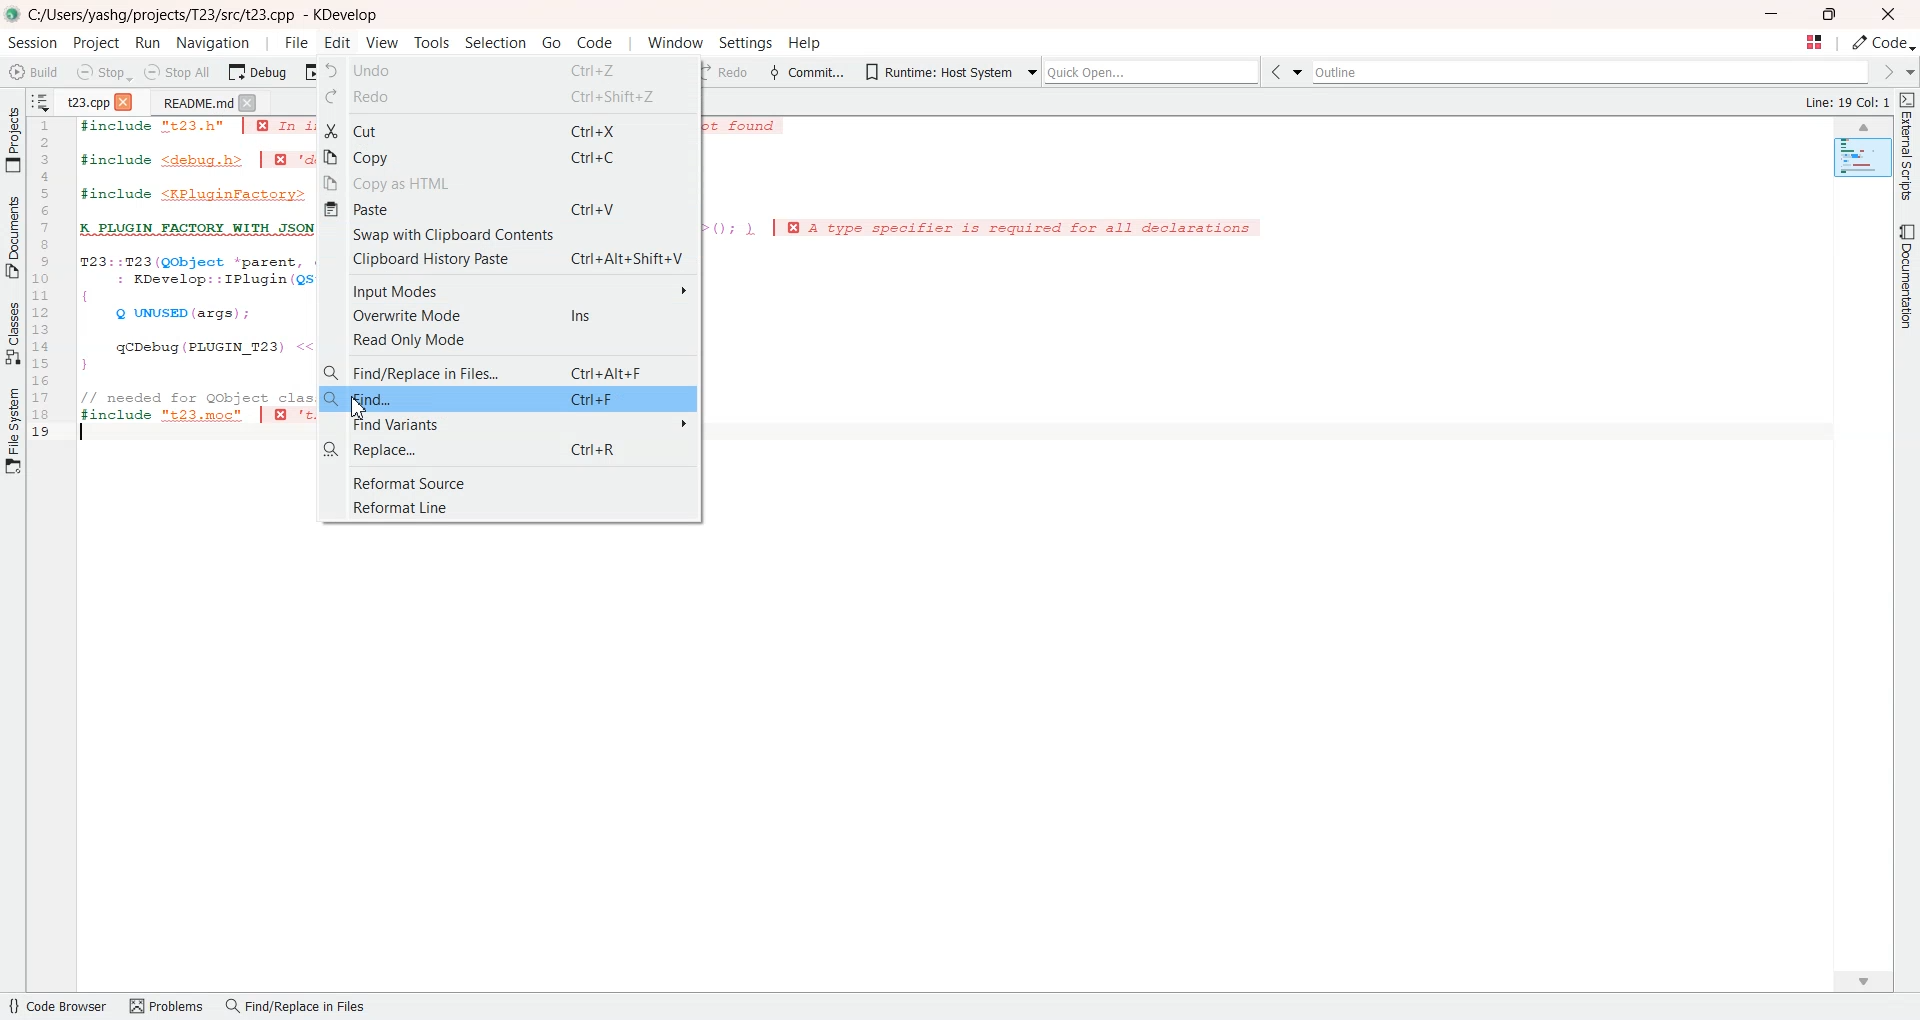 This screenshot has width=1920, height=1020. Describe the element at coordinates (193, 102) in the screenshot. I see `Read me folder` at that location.